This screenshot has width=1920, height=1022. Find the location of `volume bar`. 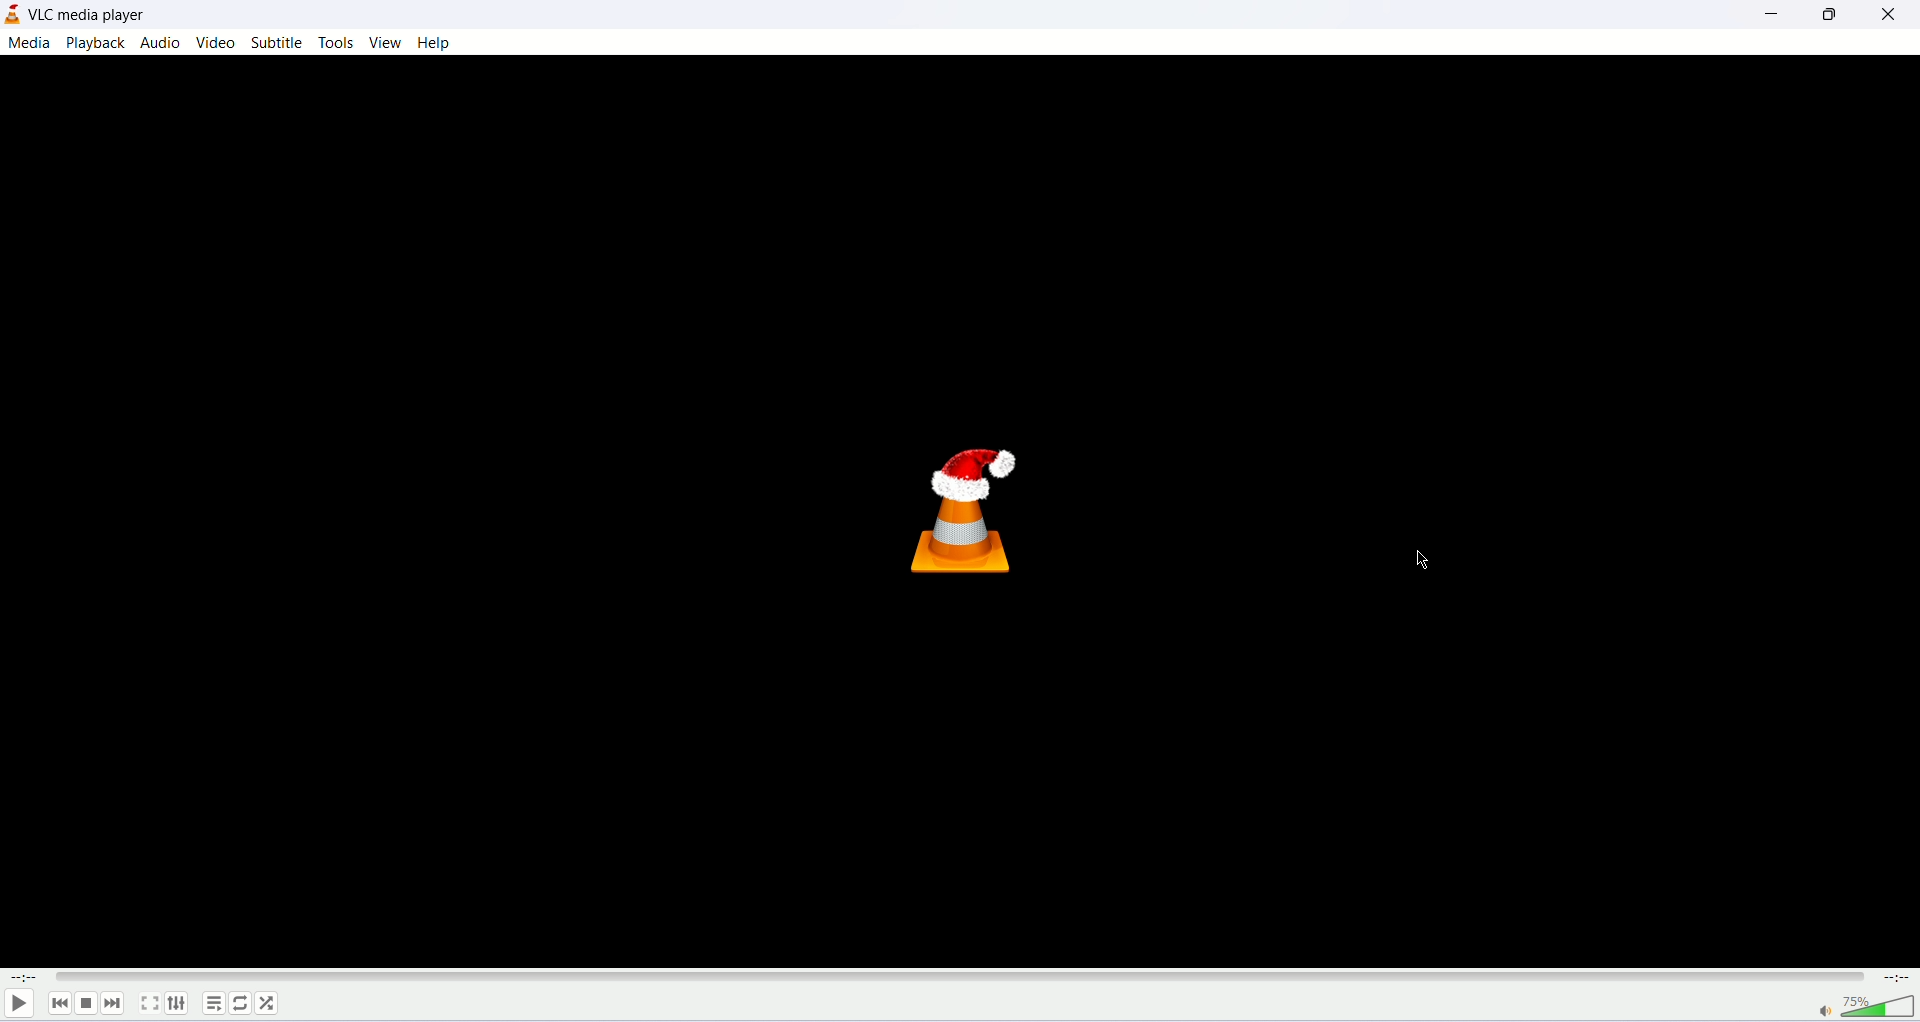

volume bar is located at coordinates (1879, 1007).